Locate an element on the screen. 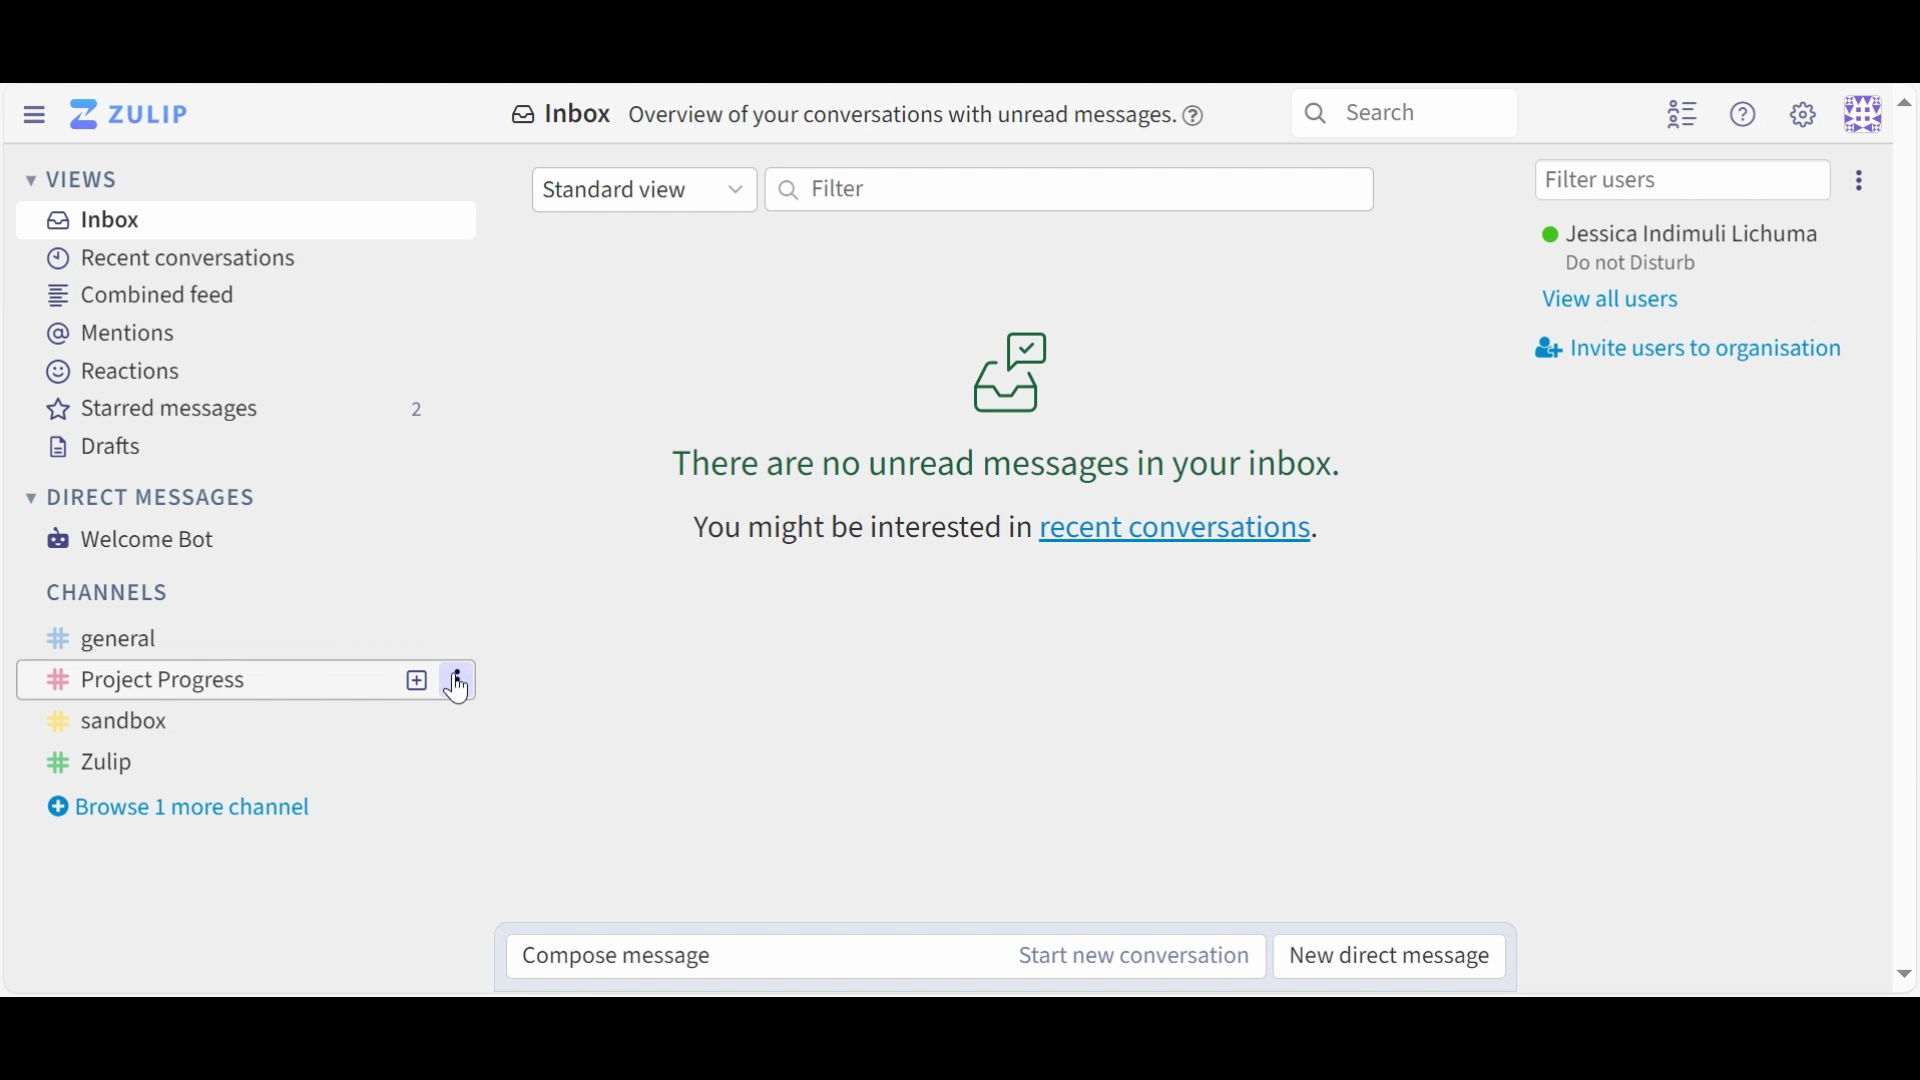  # sandbox is located at coordinates (108, 723).